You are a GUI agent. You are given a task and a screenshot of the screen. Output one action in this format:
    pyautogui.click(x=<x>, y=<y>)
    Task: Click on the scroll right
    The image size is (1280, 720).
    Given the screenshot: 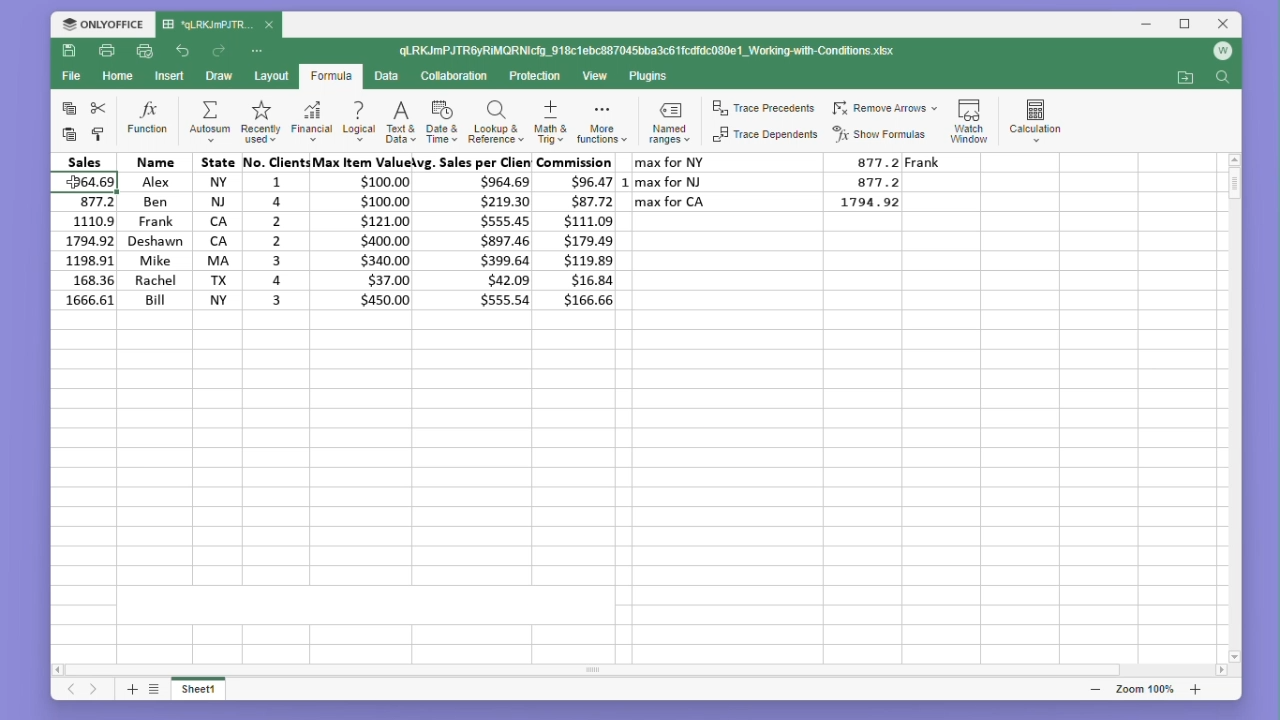 What is the action you would take?
    pyautogui.click(x=1222, y=671)
    